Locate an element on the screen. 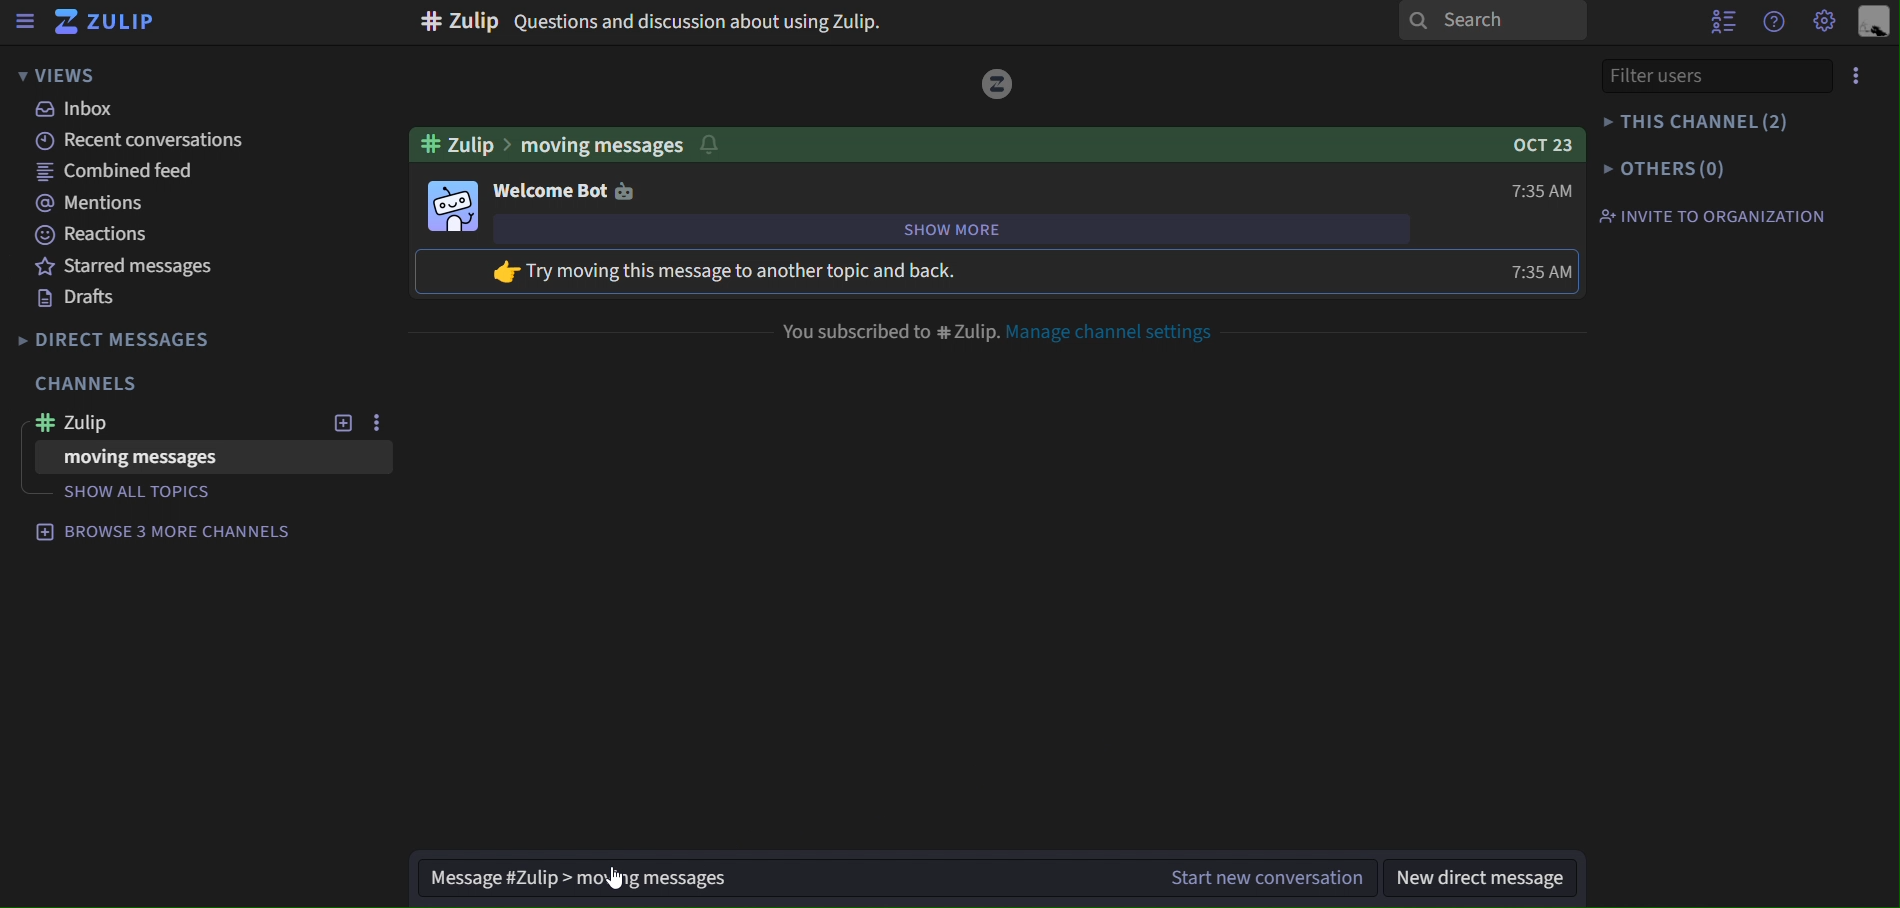 The image size is (1900, 908). 7:35AM is located at coordinates (1535, 193).